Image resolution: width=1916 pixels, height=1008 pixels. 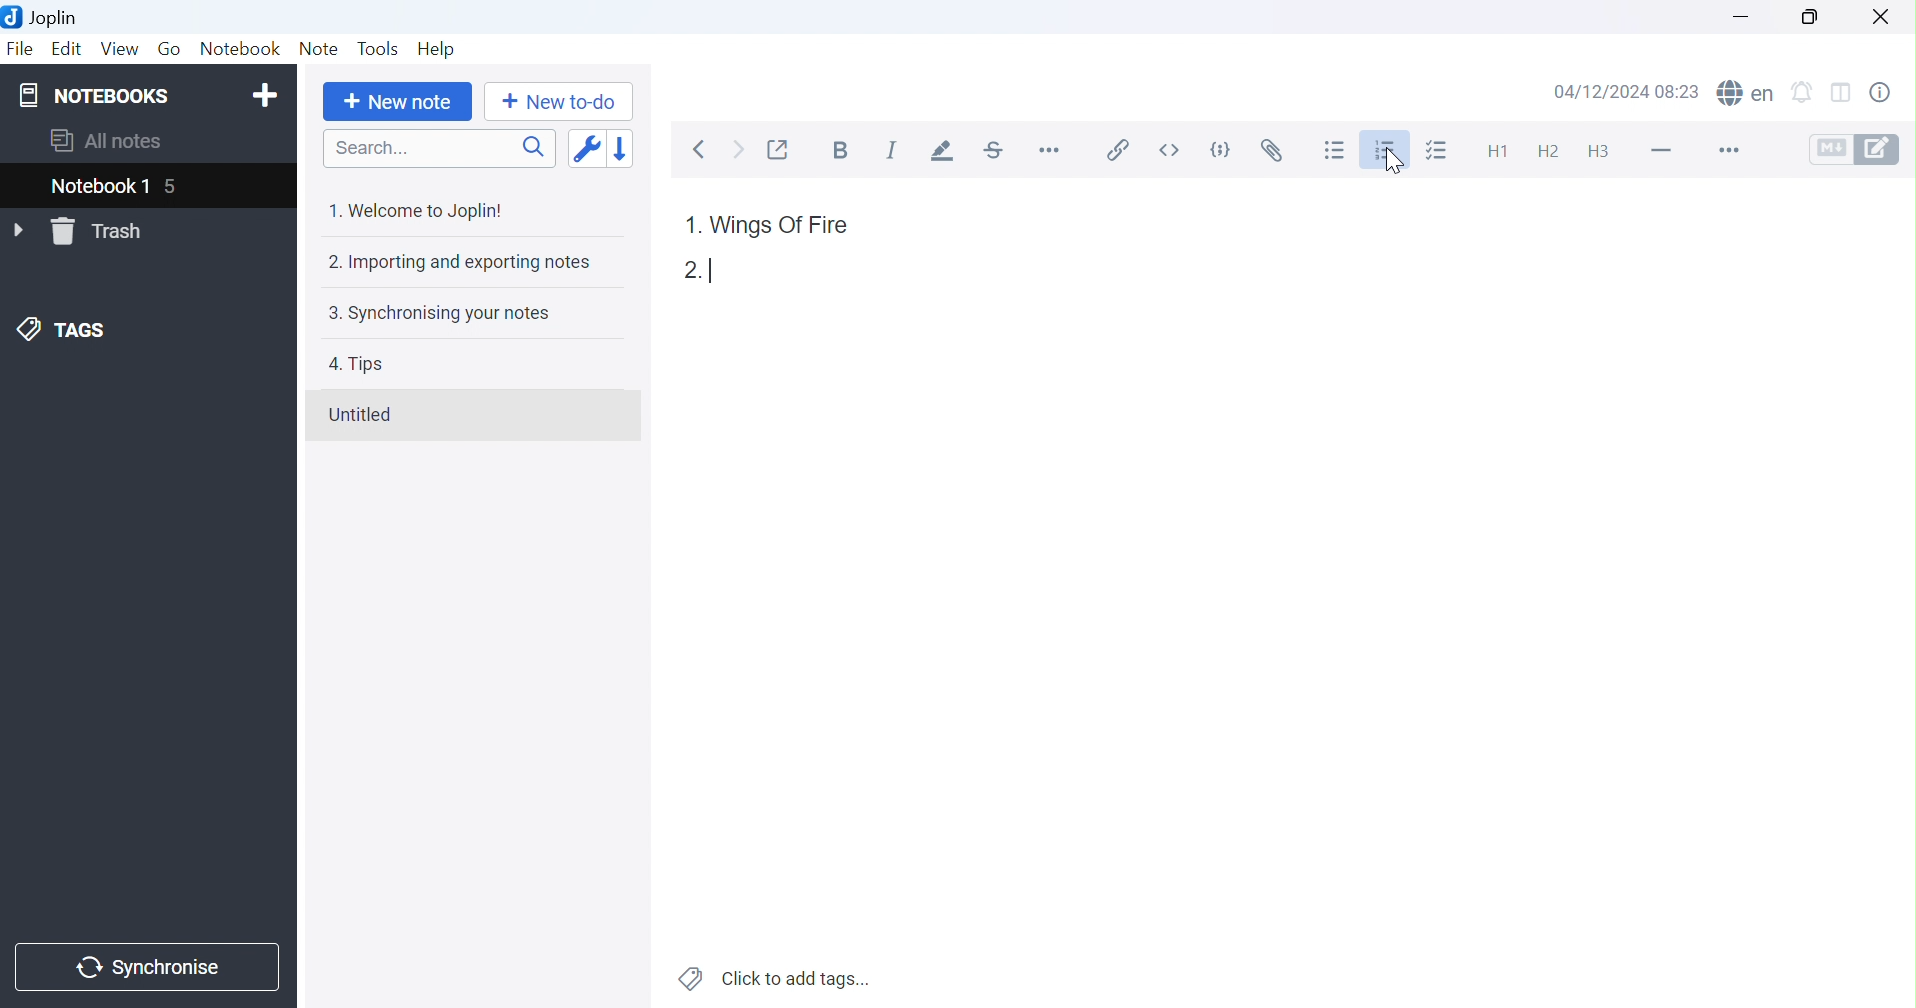 I want to click on Close, so click(x=1883, y=14).